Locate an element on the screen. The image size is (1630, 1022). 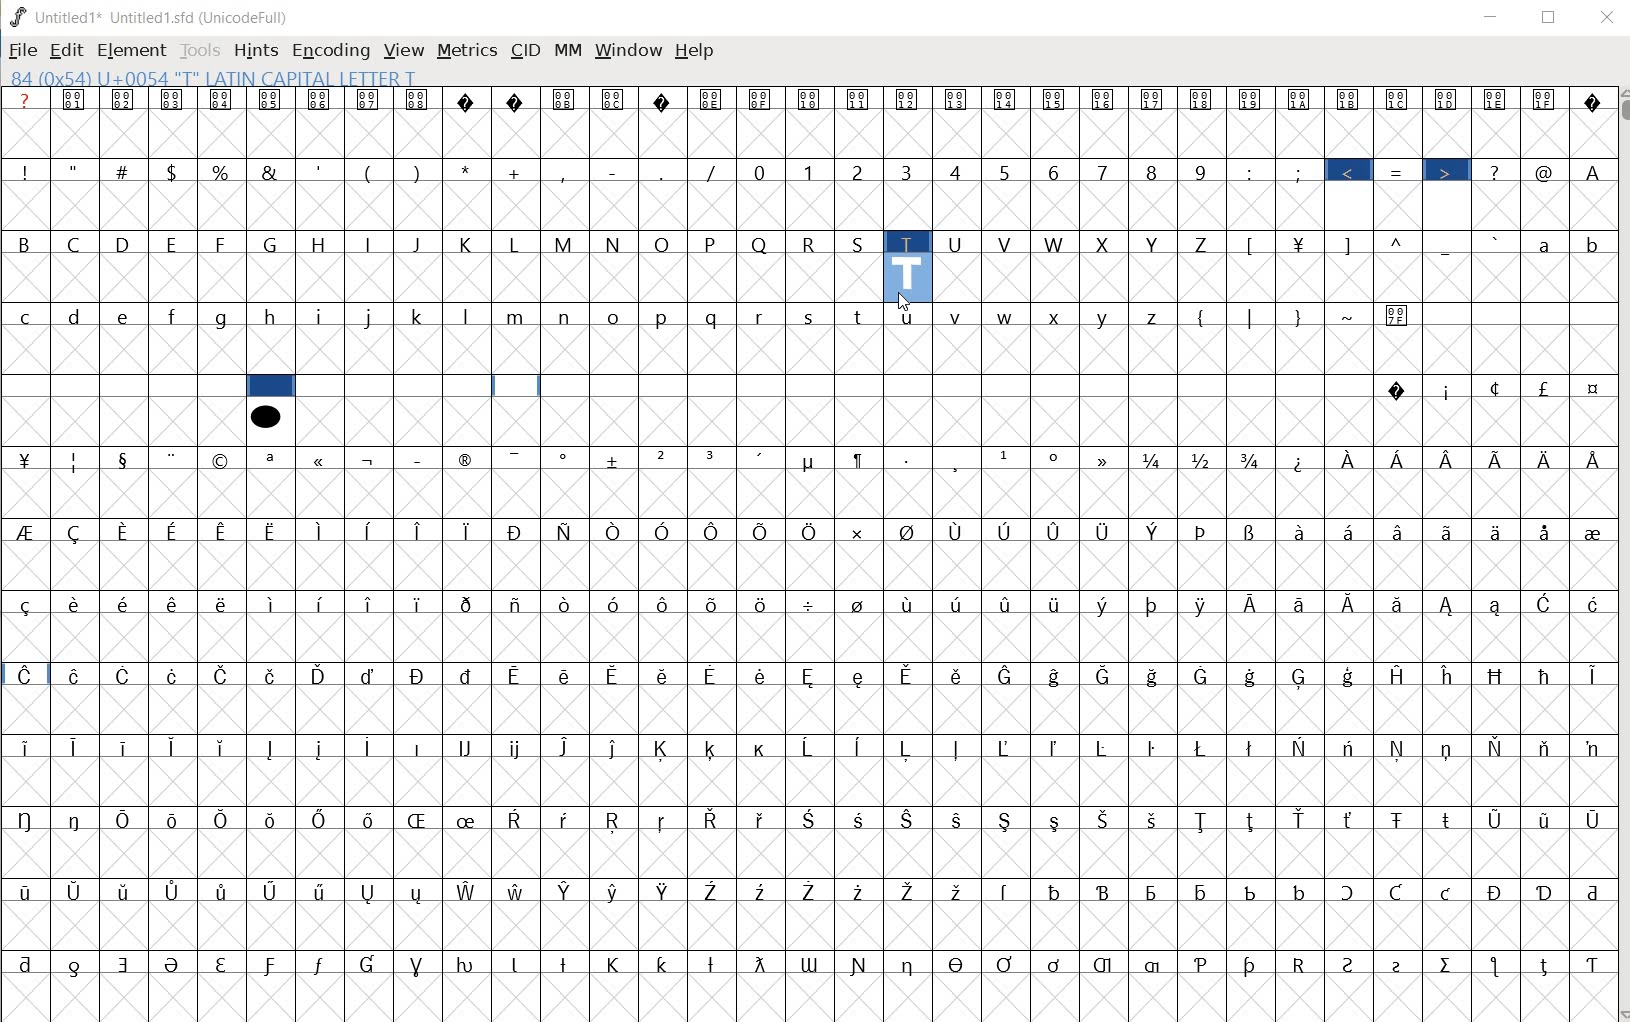
Symbol is located at coordinates (323, 675).